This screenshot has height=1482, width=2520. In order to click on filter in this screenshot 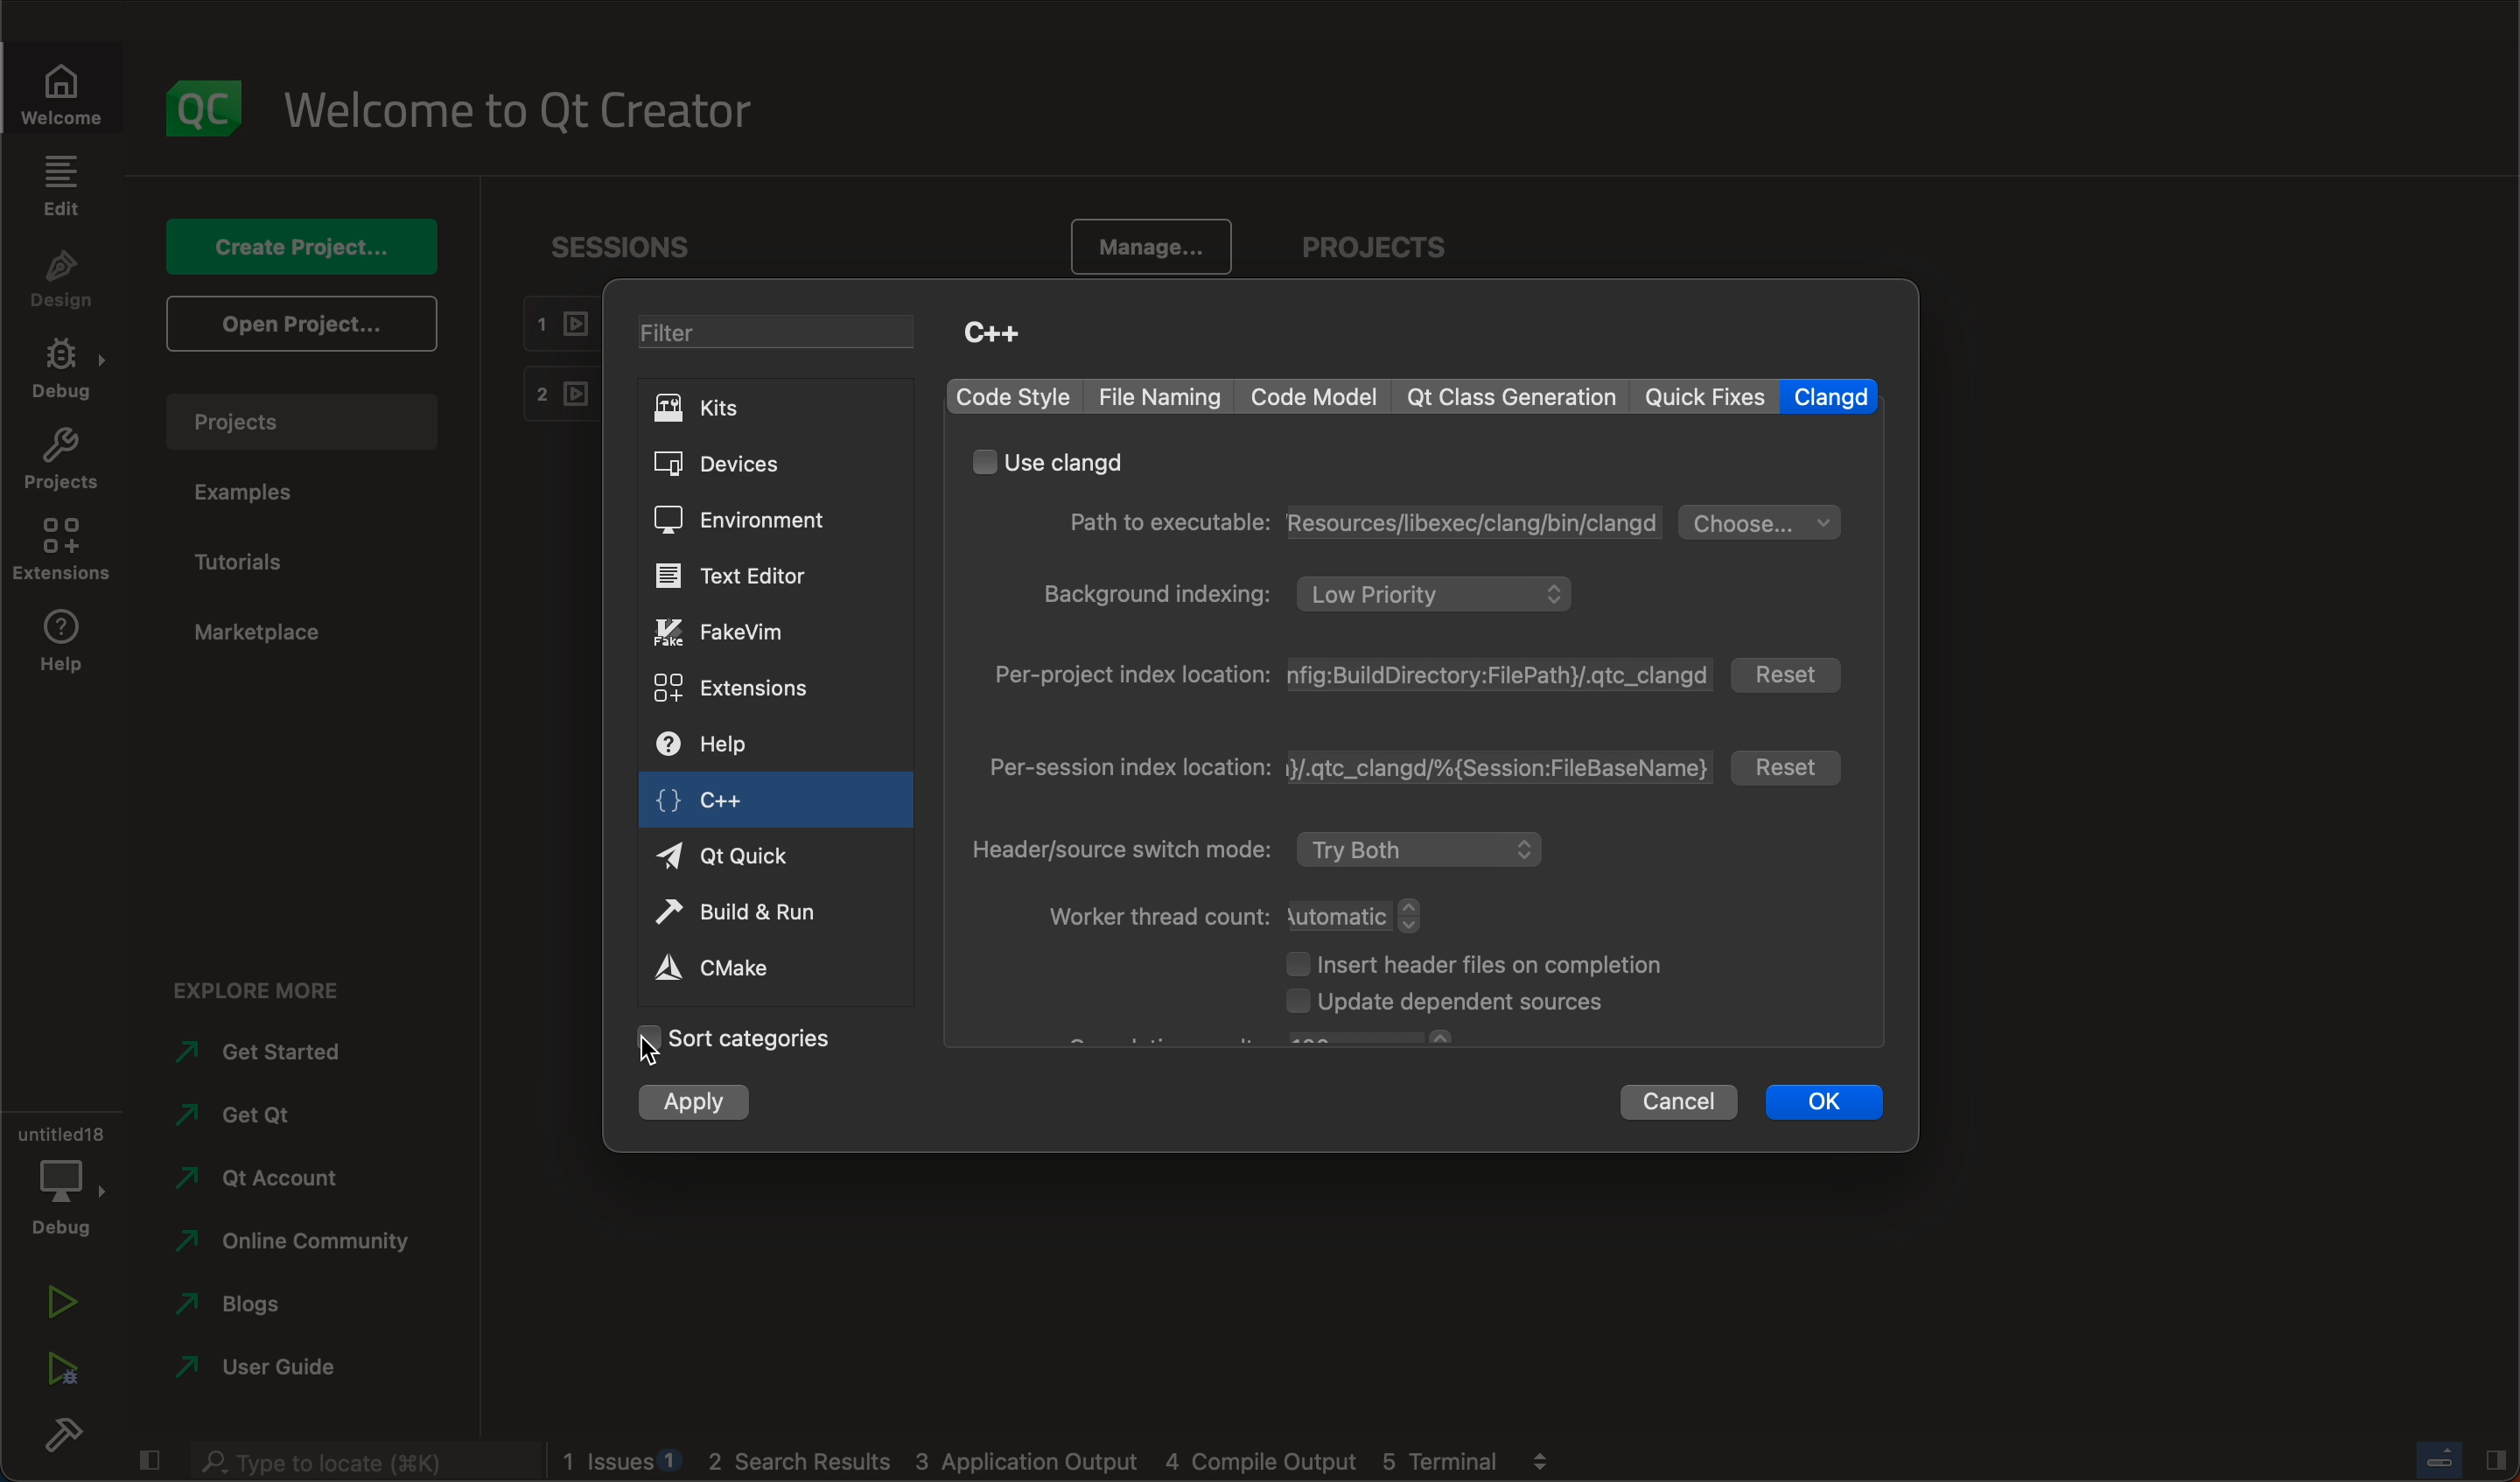, I will do `click(779, 337)`.